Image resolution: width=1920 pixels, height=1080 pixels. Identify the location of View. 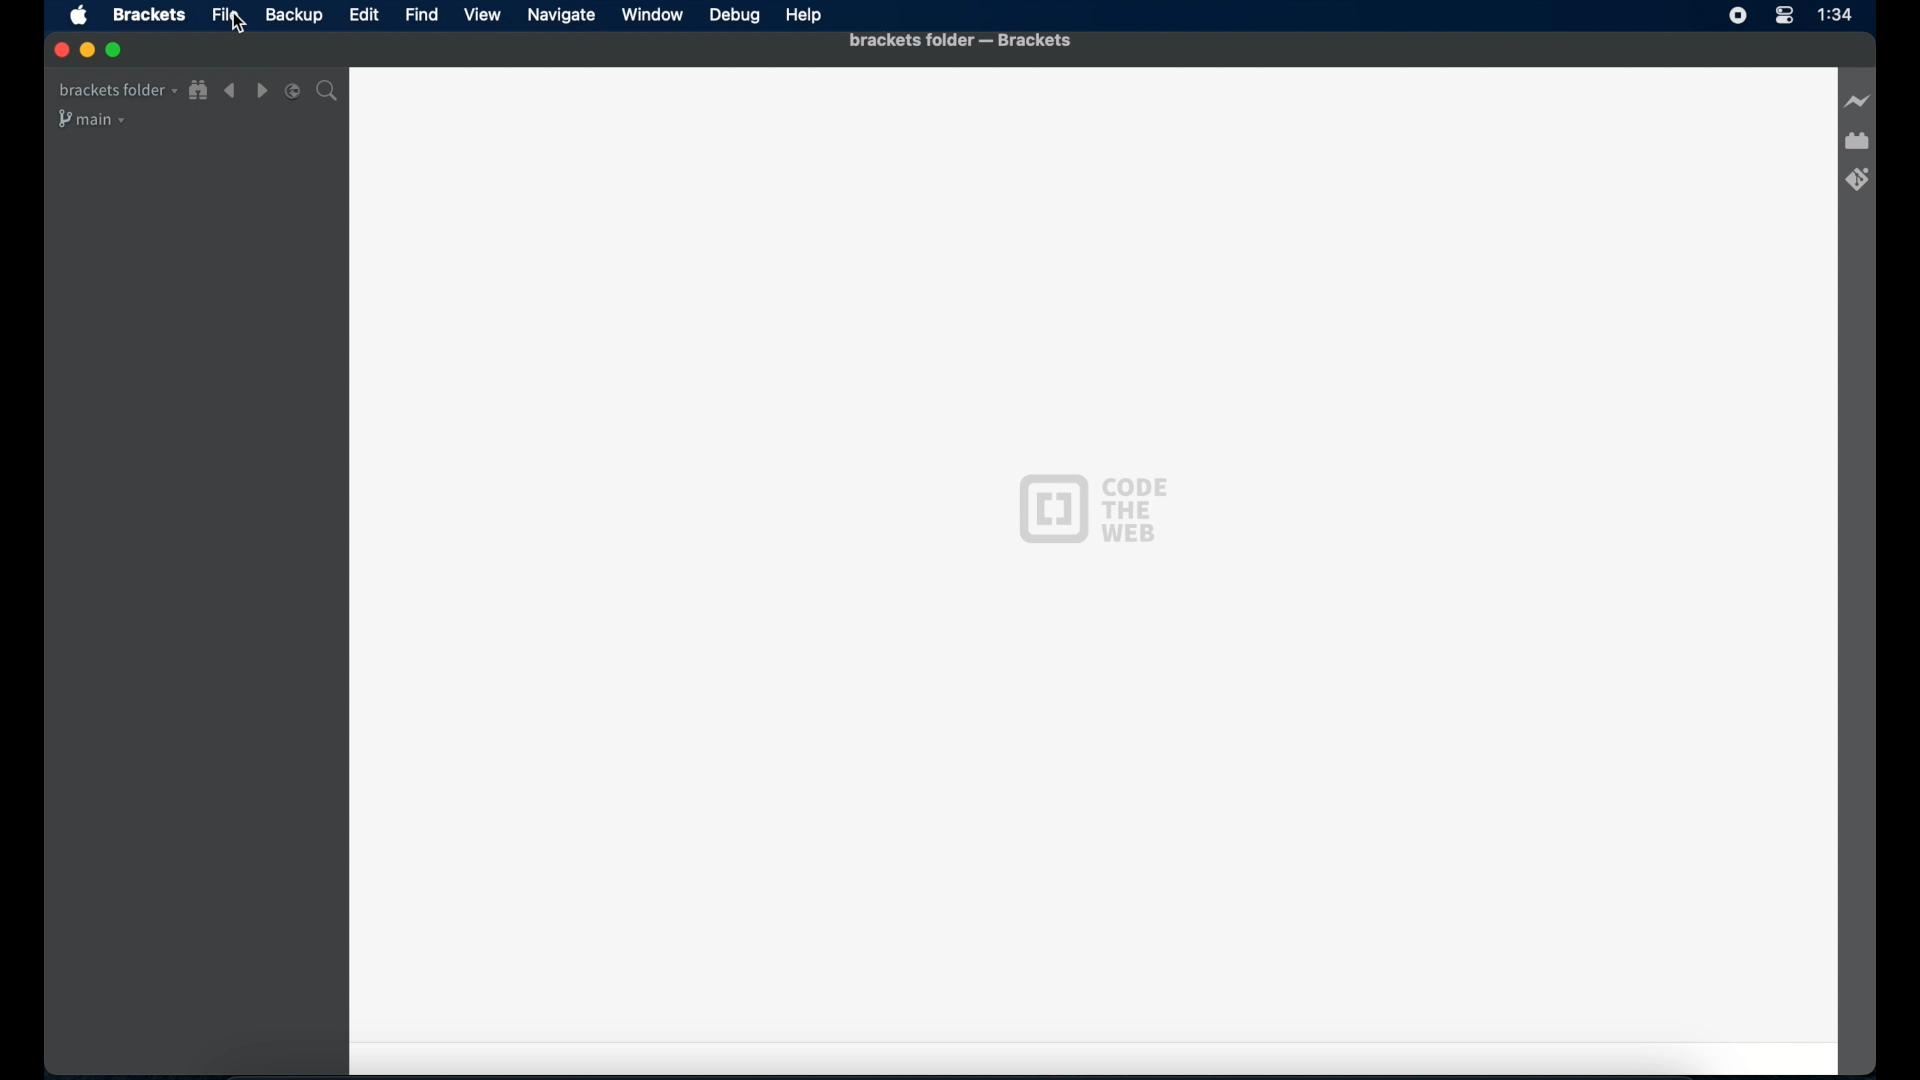
(481, 14).